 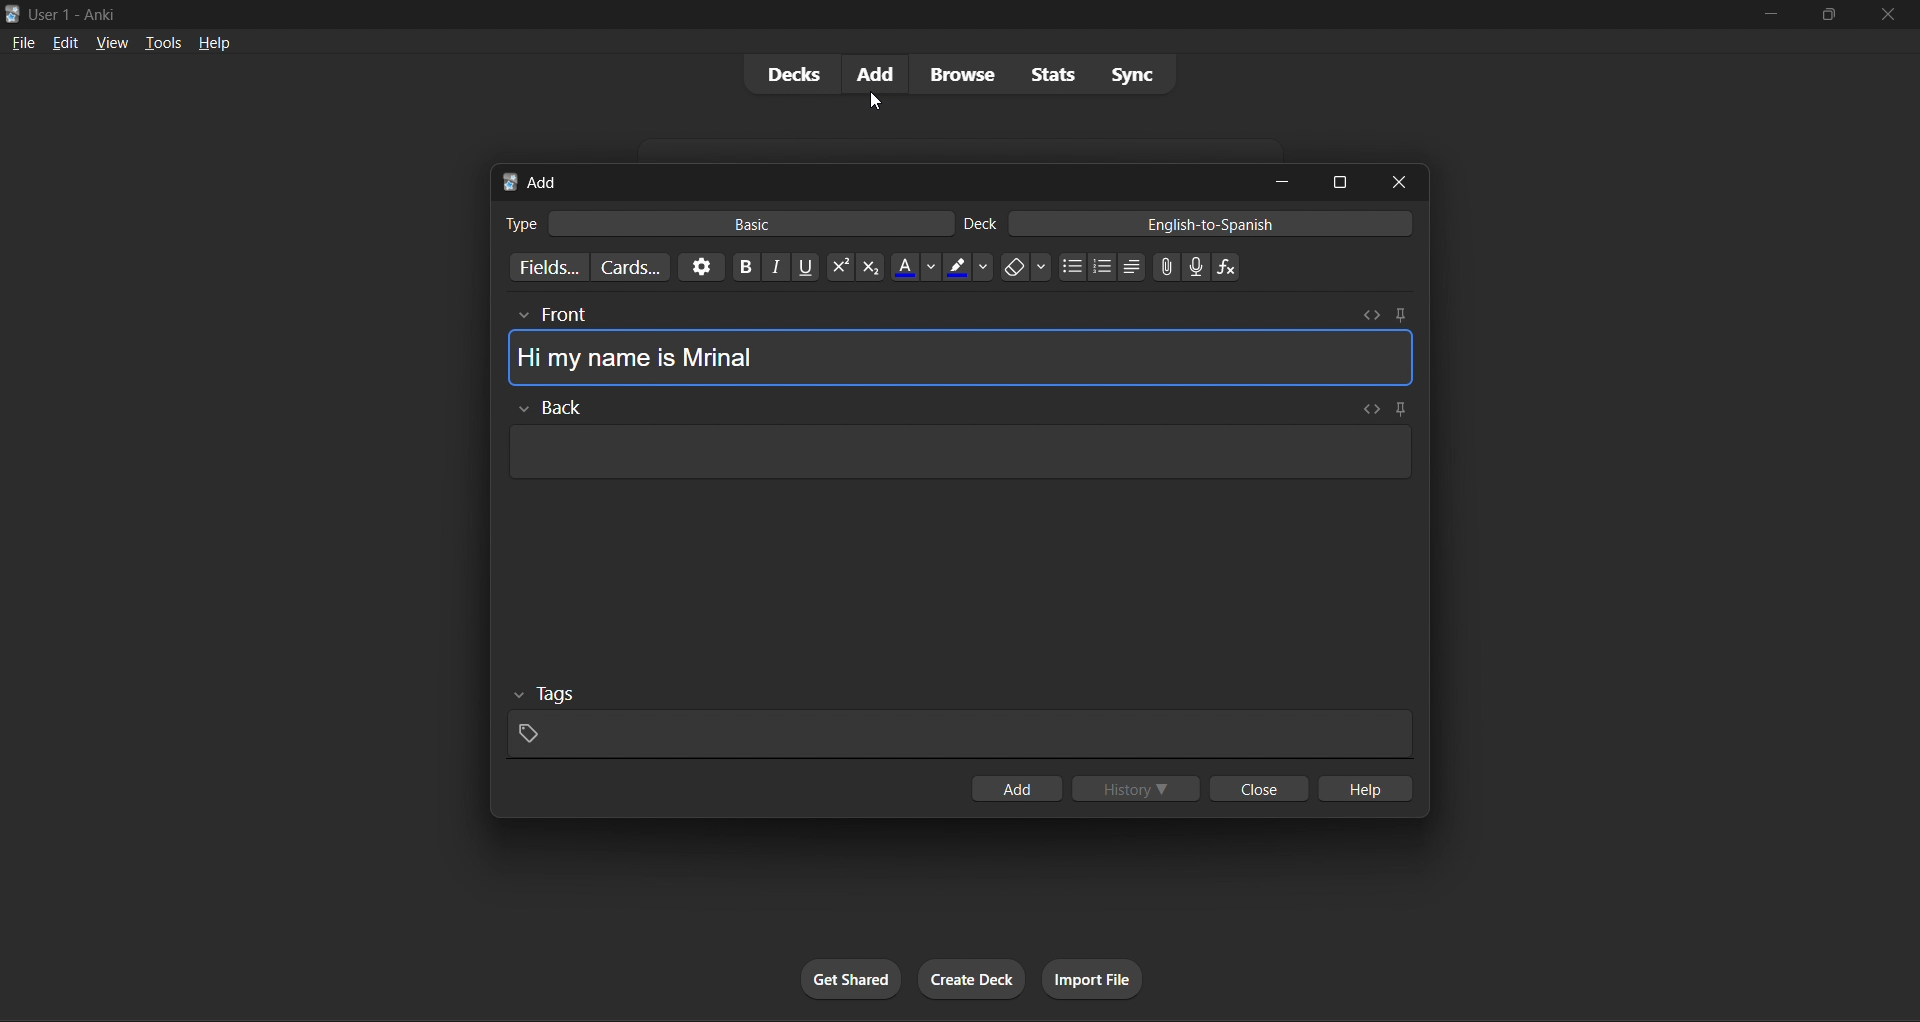 I want to click on help, so click(x=209, y=39).